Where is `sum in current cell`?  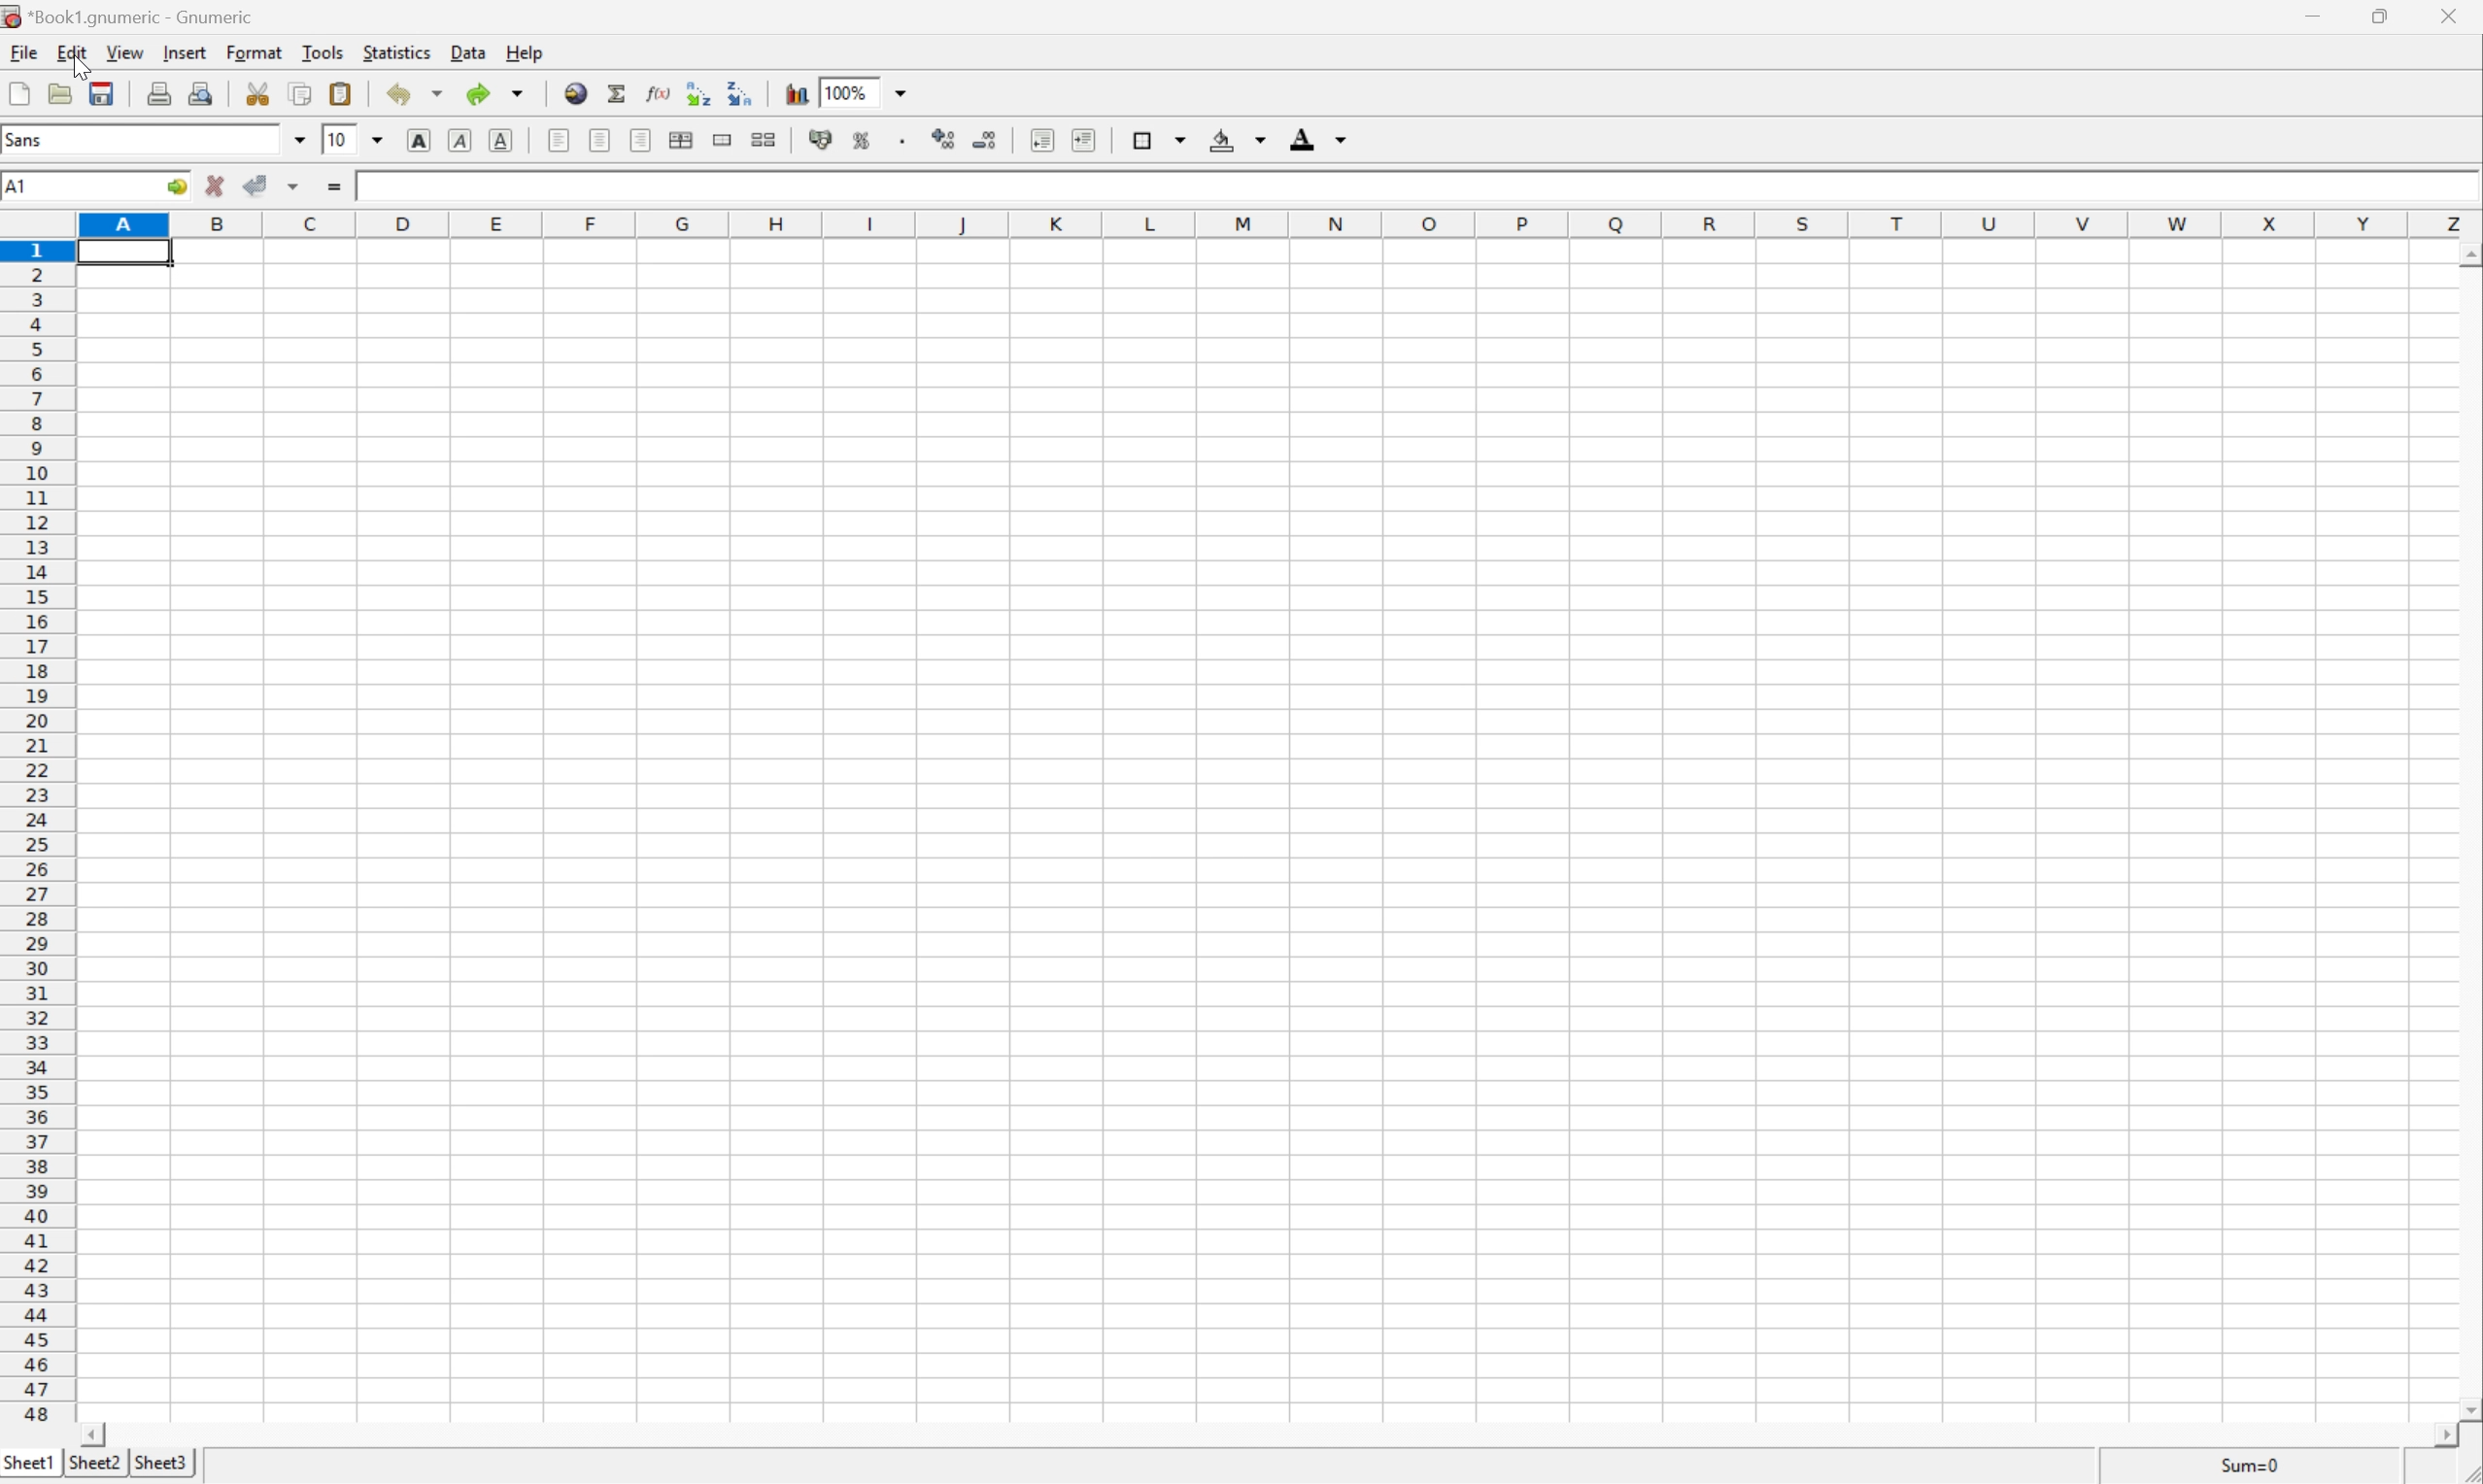 sum in current cell is located at coordinates (618, 94).